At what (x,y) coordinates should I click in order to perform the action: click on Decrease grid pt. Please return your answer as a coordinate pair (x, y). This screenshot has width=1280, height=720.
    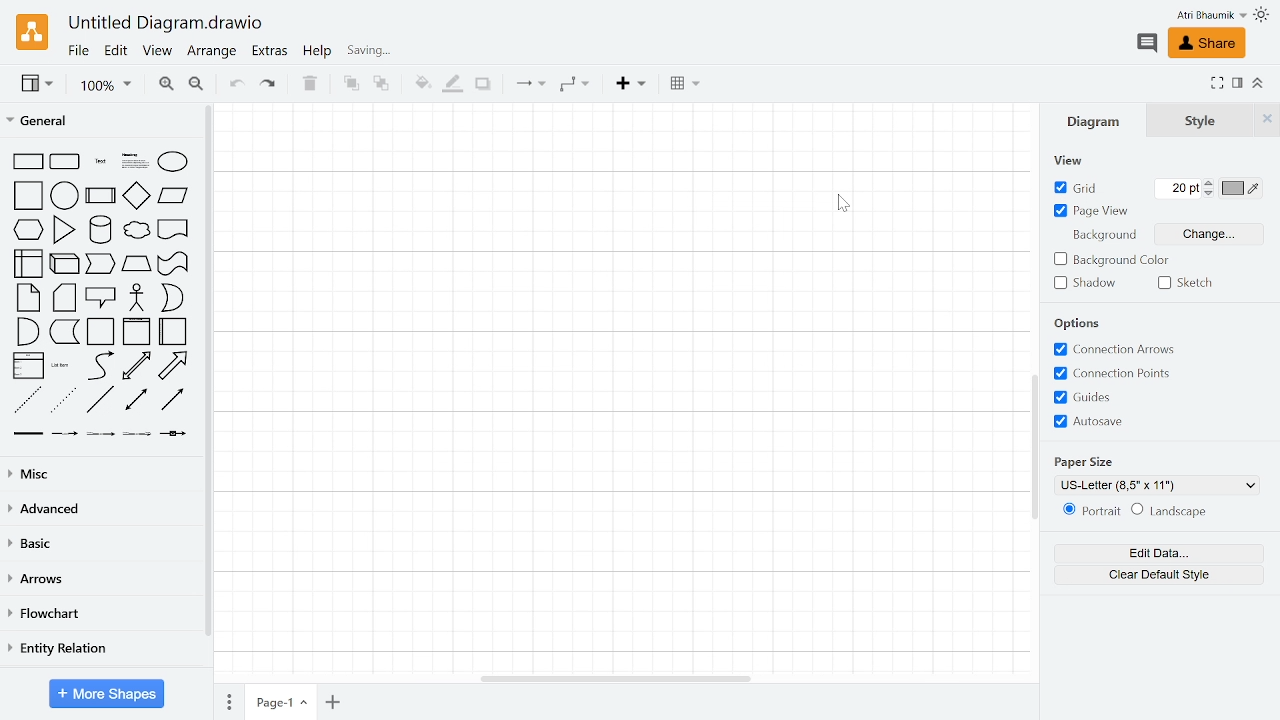
    Looking at the image, I should click on (1213, 193).